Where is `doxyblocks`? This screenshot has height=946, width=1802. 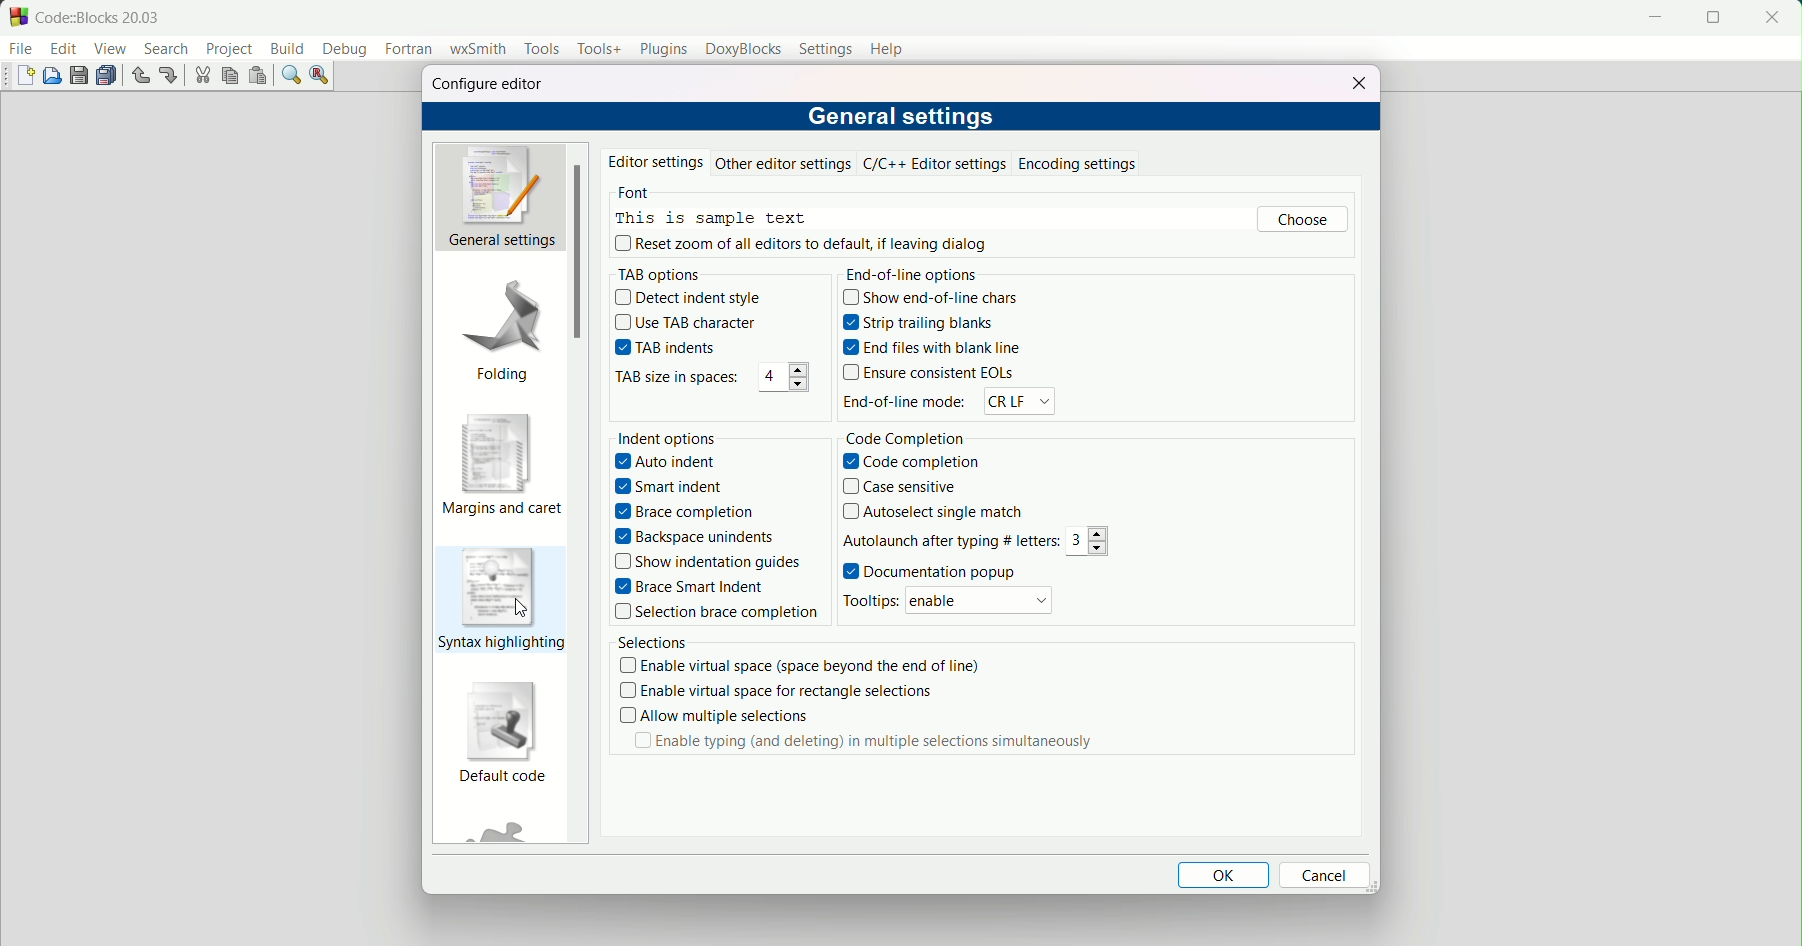 doxyblocks is located at coordinates (744, 49).